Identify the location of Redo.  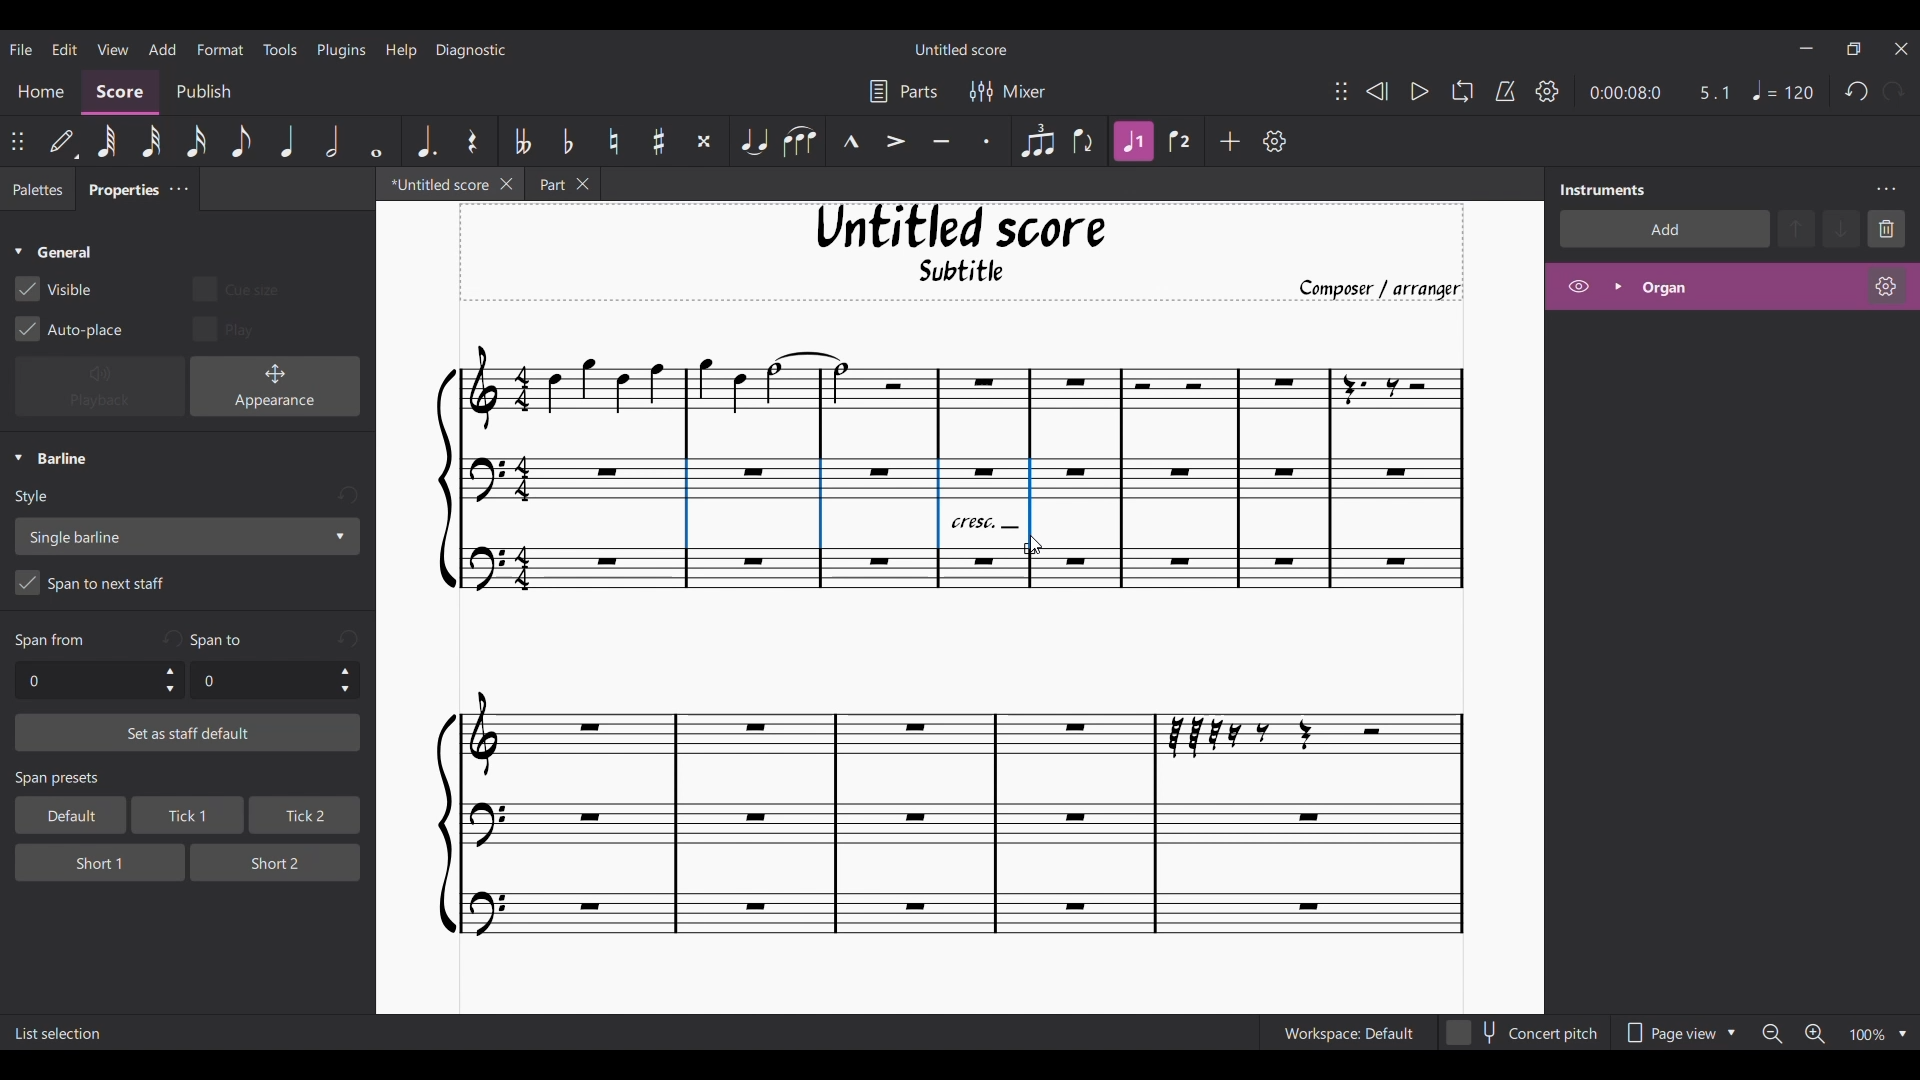
(1893, 91).